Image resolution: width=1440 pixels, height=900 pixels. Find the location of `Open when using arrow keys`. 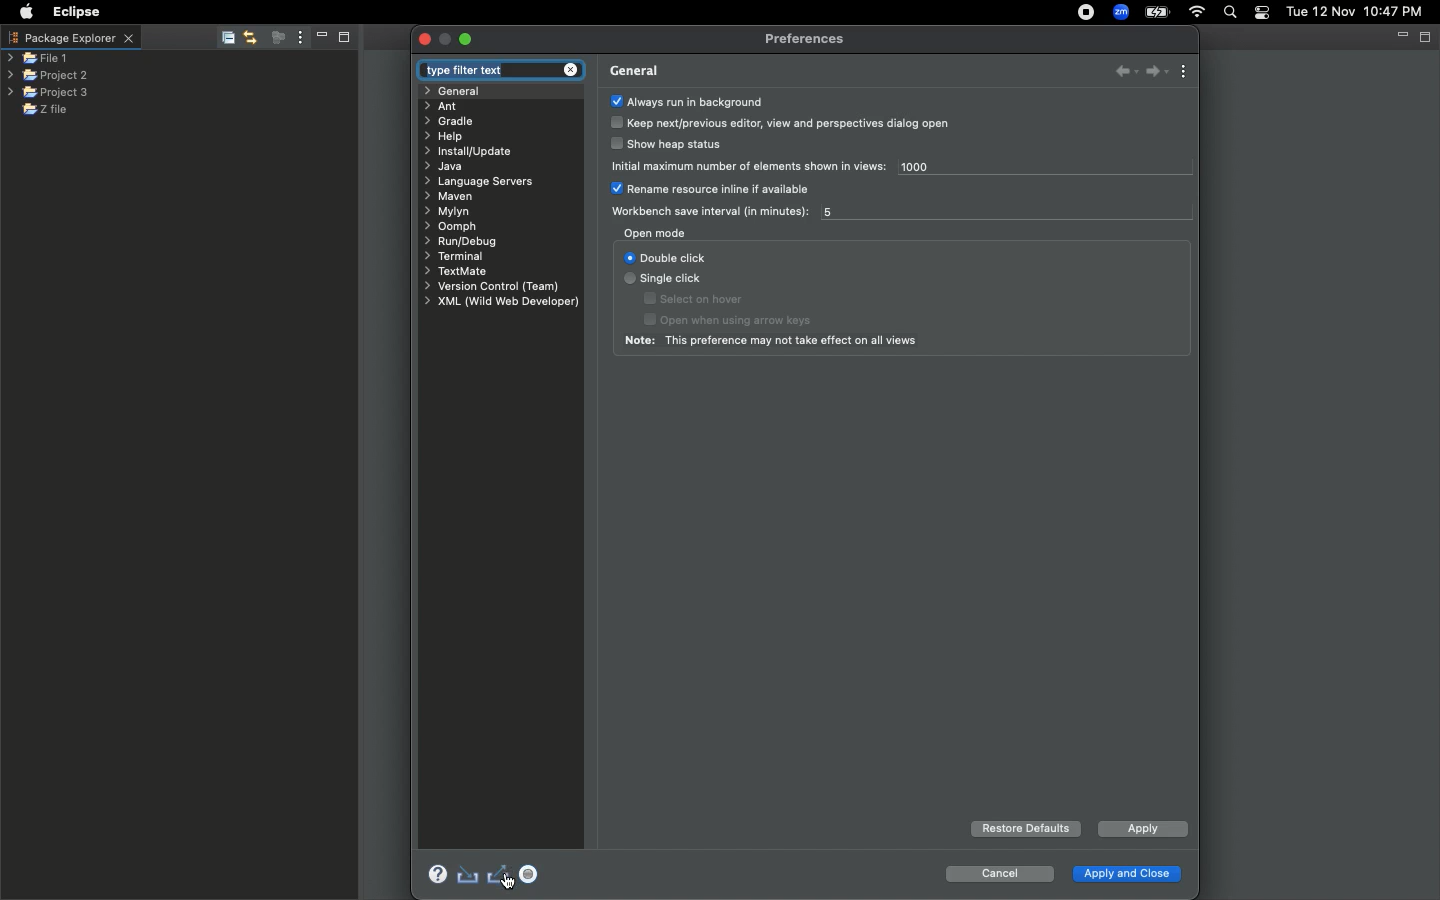

Open when using arrow keys is located at coordinates (746, 321).